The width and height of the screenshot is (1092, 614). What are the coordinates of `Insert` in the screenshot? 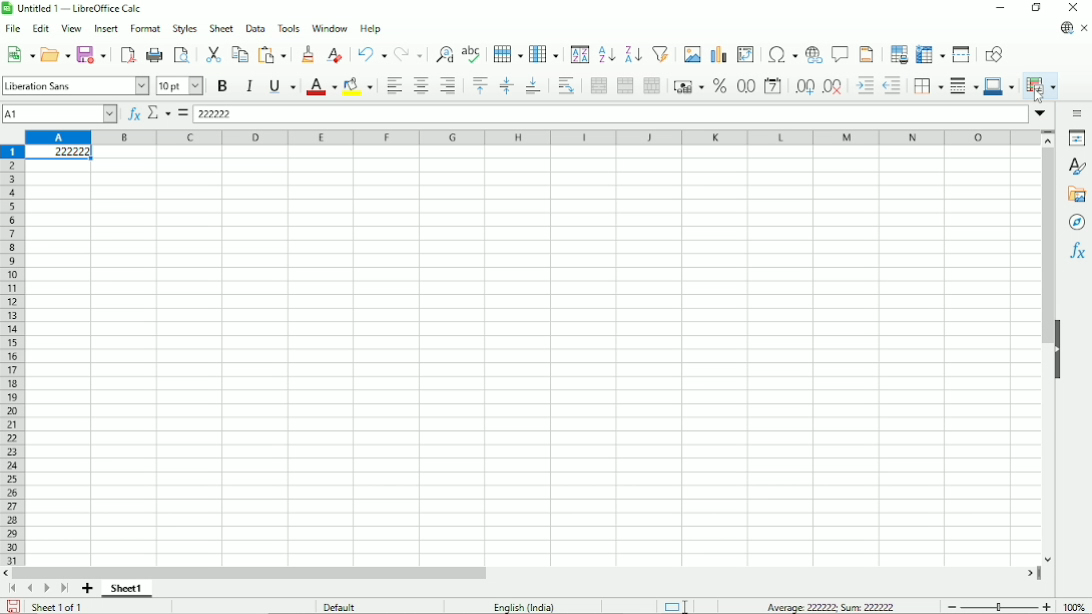 It's located at (104, 29).